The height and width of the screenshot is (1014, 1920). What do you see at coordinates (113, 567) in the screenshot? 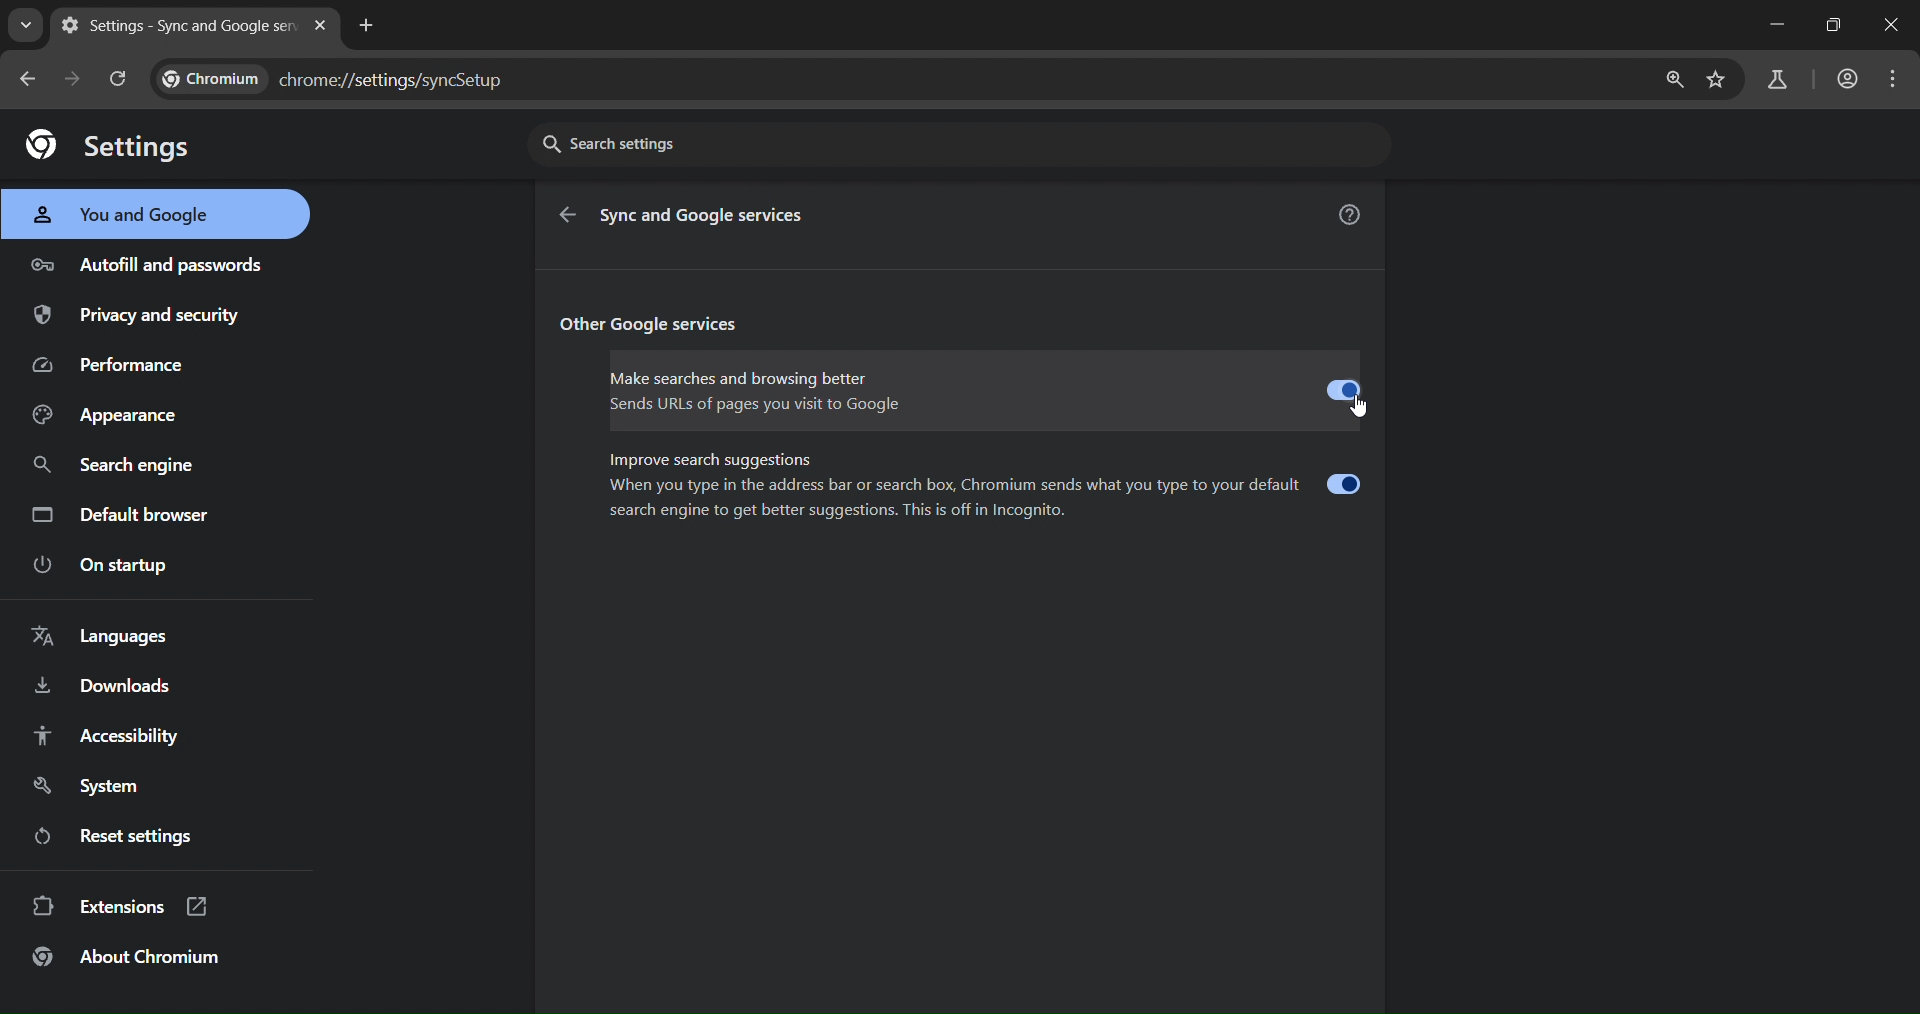
I see `on startup` at bounding box center [113, 567].